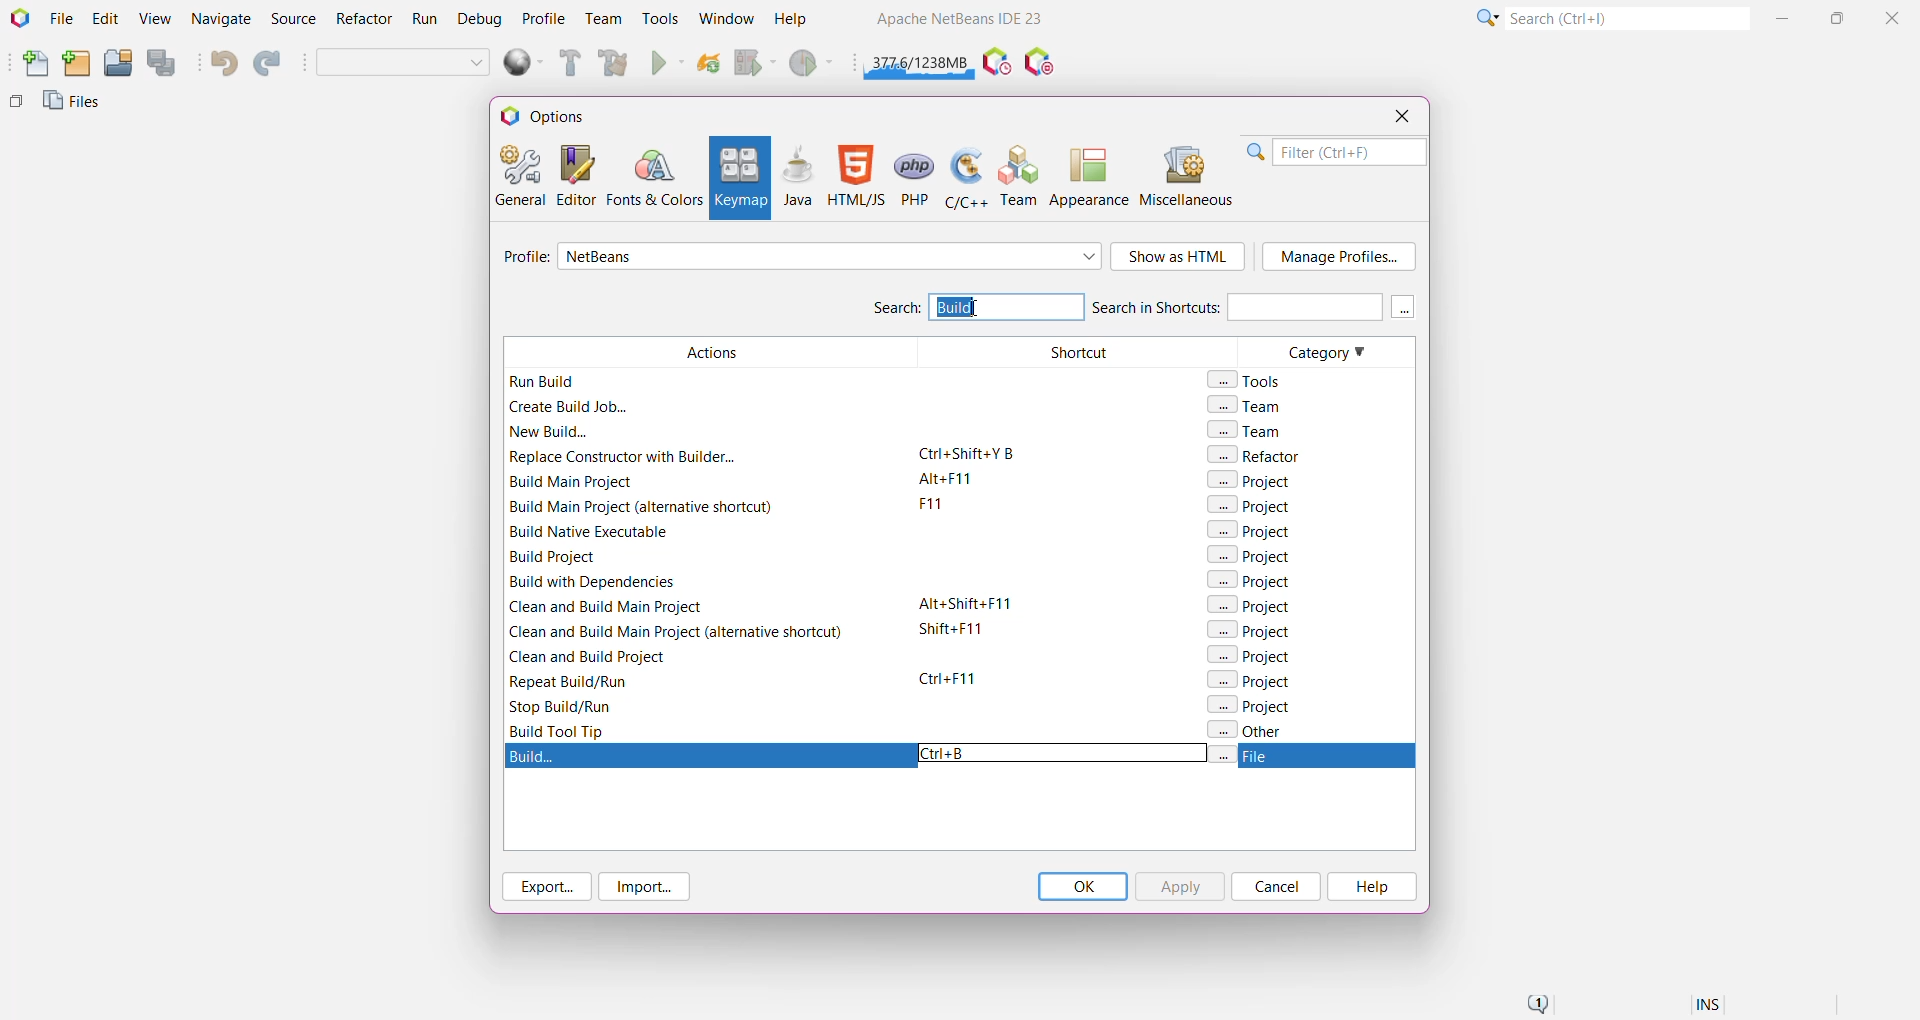  Describe the element at coordinates (222, 20) in the screenshot. I see `Navigate` at that location.